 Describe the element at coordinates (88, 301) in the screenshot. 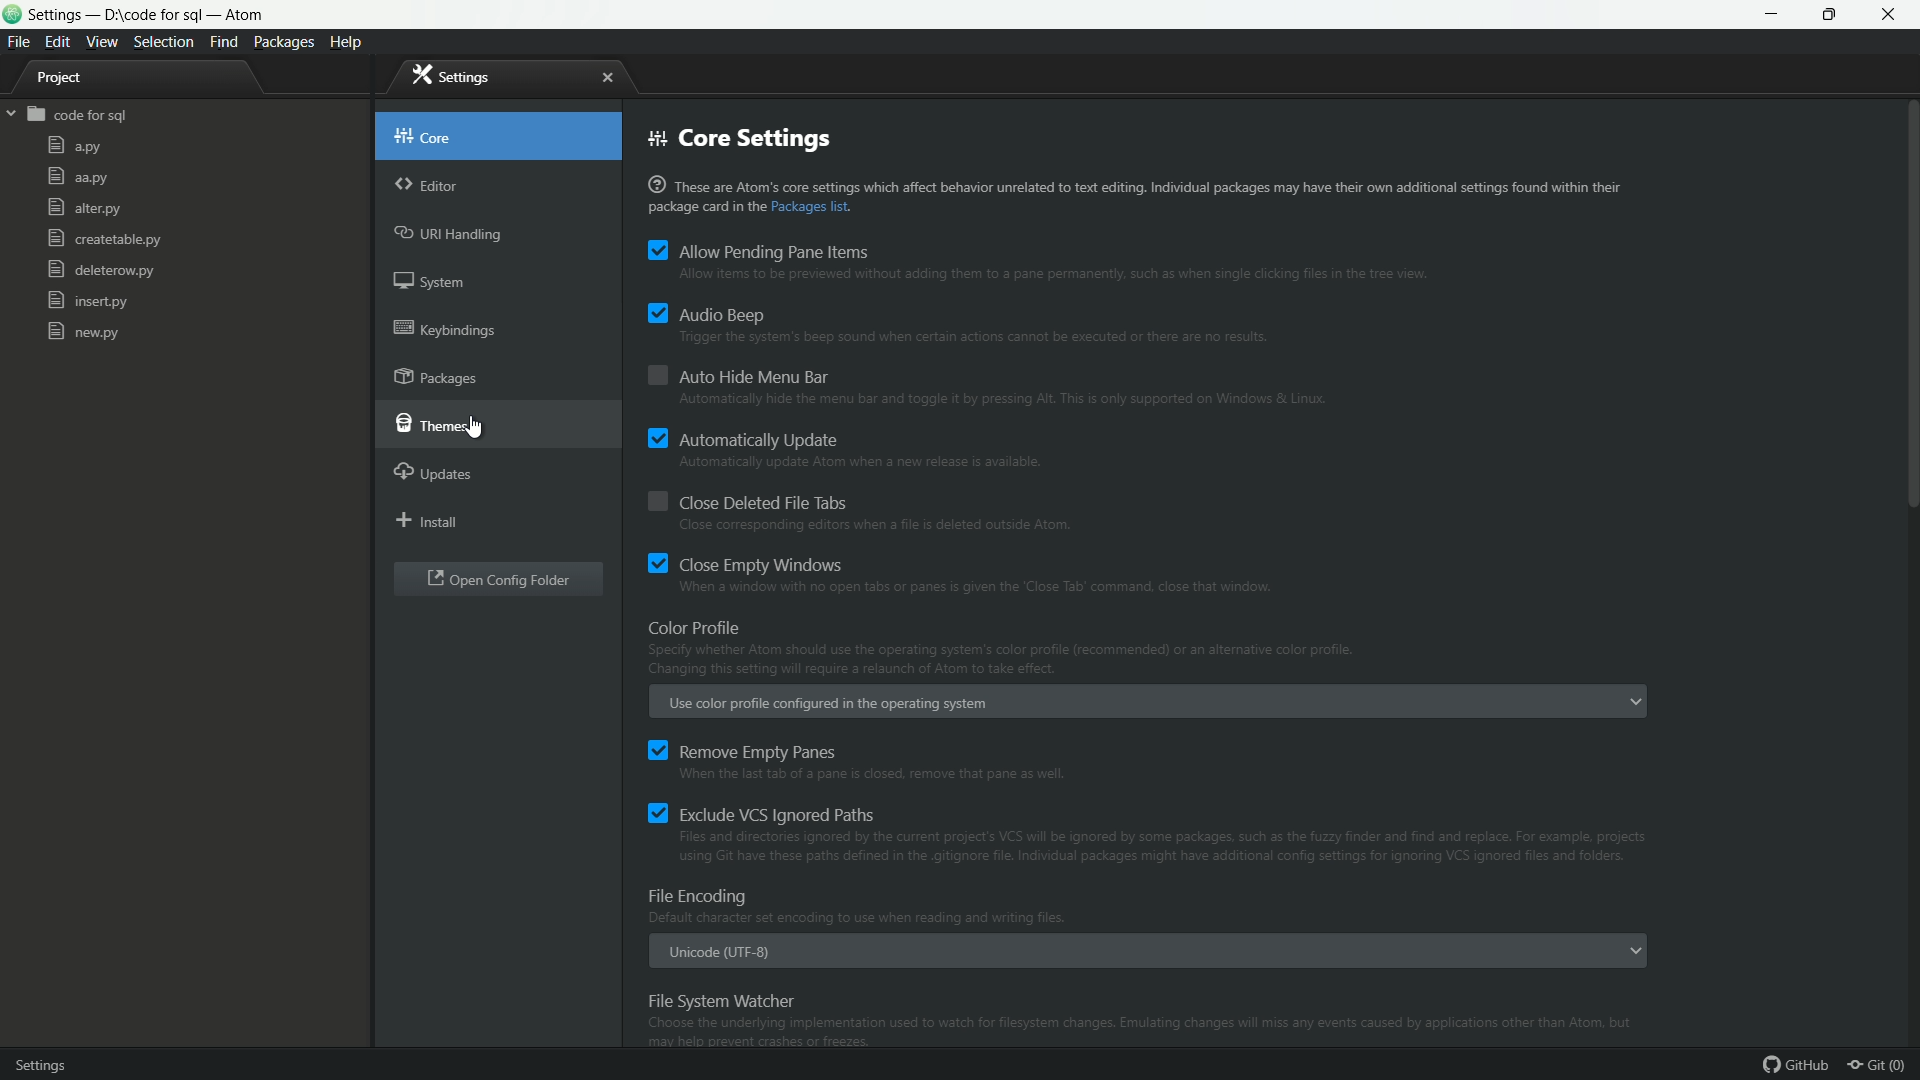

I see `insert.py file` at that location.